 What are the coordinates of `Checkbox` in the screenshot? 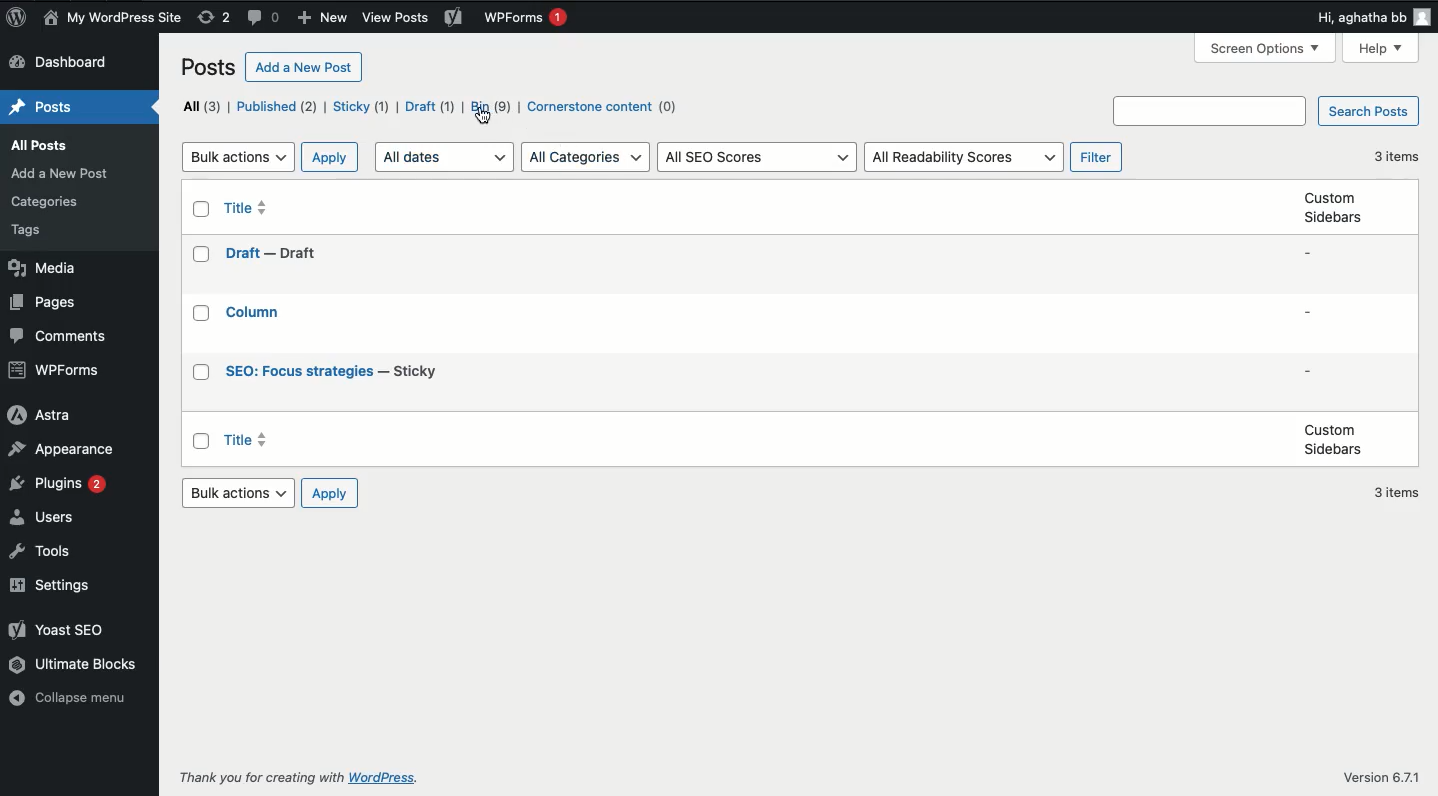 It's located at (203, 442).